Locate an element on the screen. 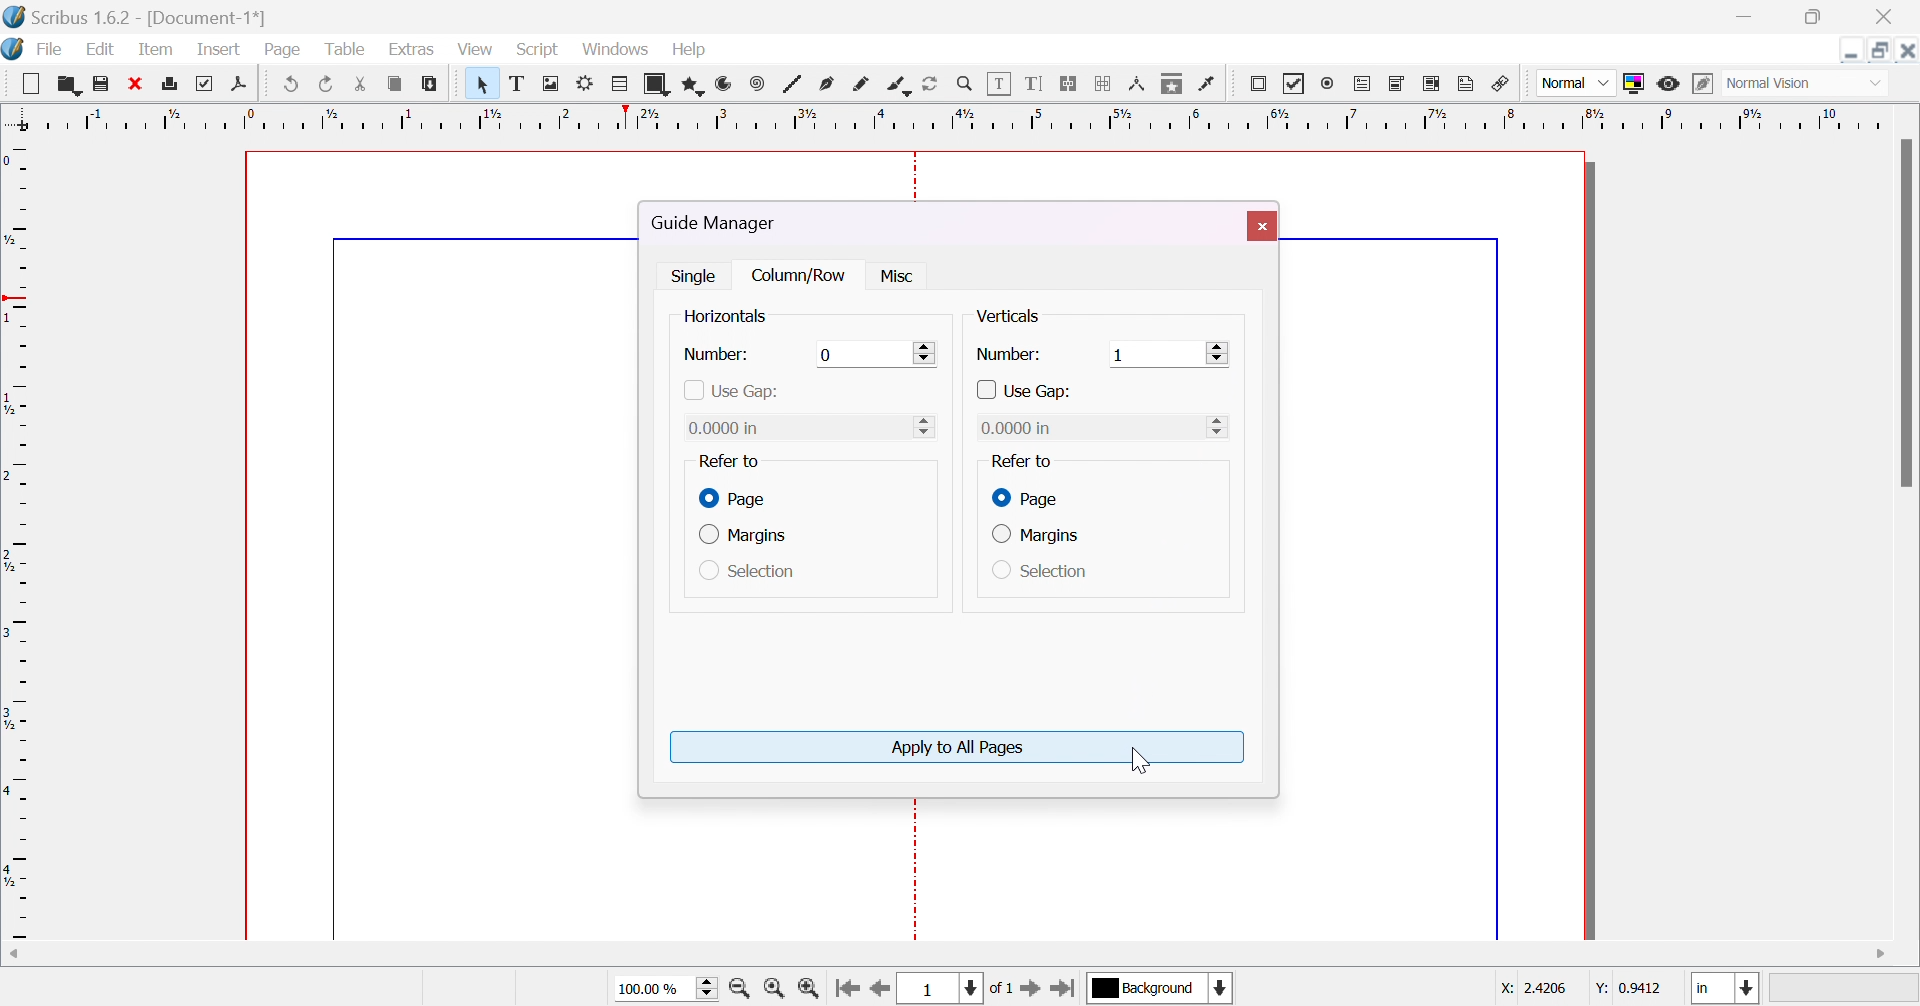 The width and height of the screenshot is (1920, 1006). zoom in is located at coordinates (810, 987).